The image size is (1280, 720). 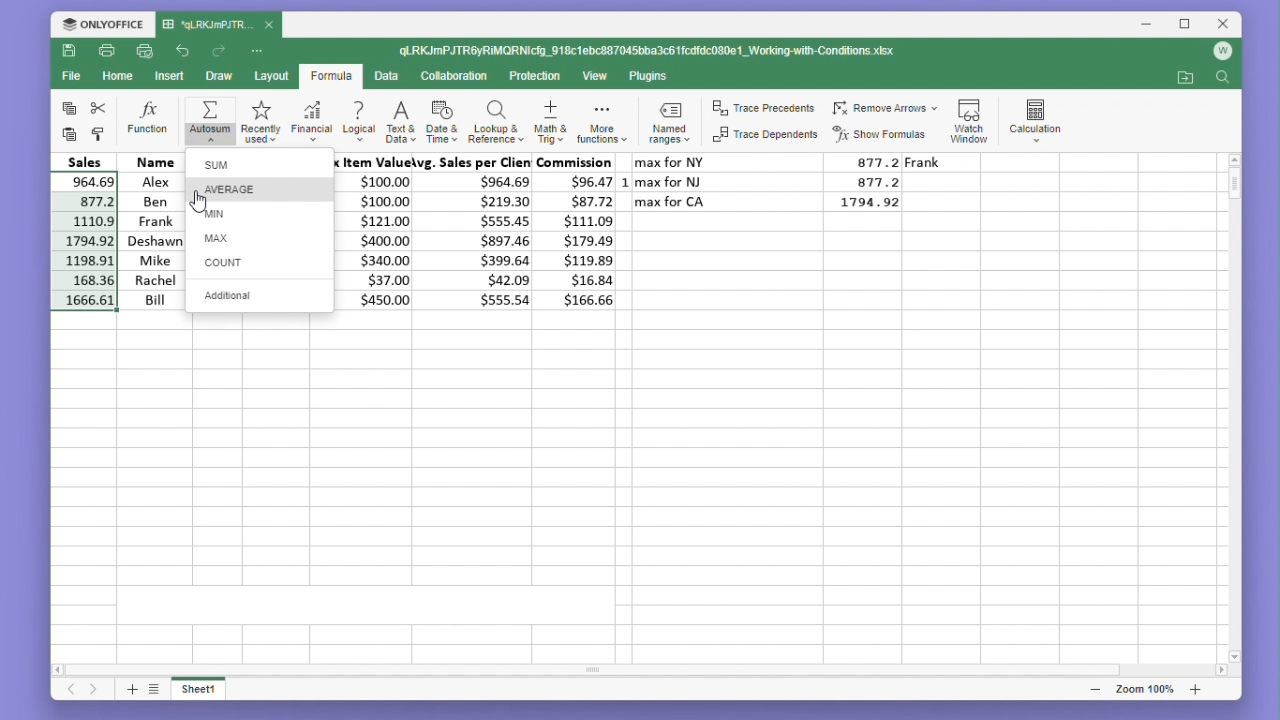 What do you see at coordinates (1218, 25) in the screenshot?
I see `Close` at bounding box center [1218, 25].